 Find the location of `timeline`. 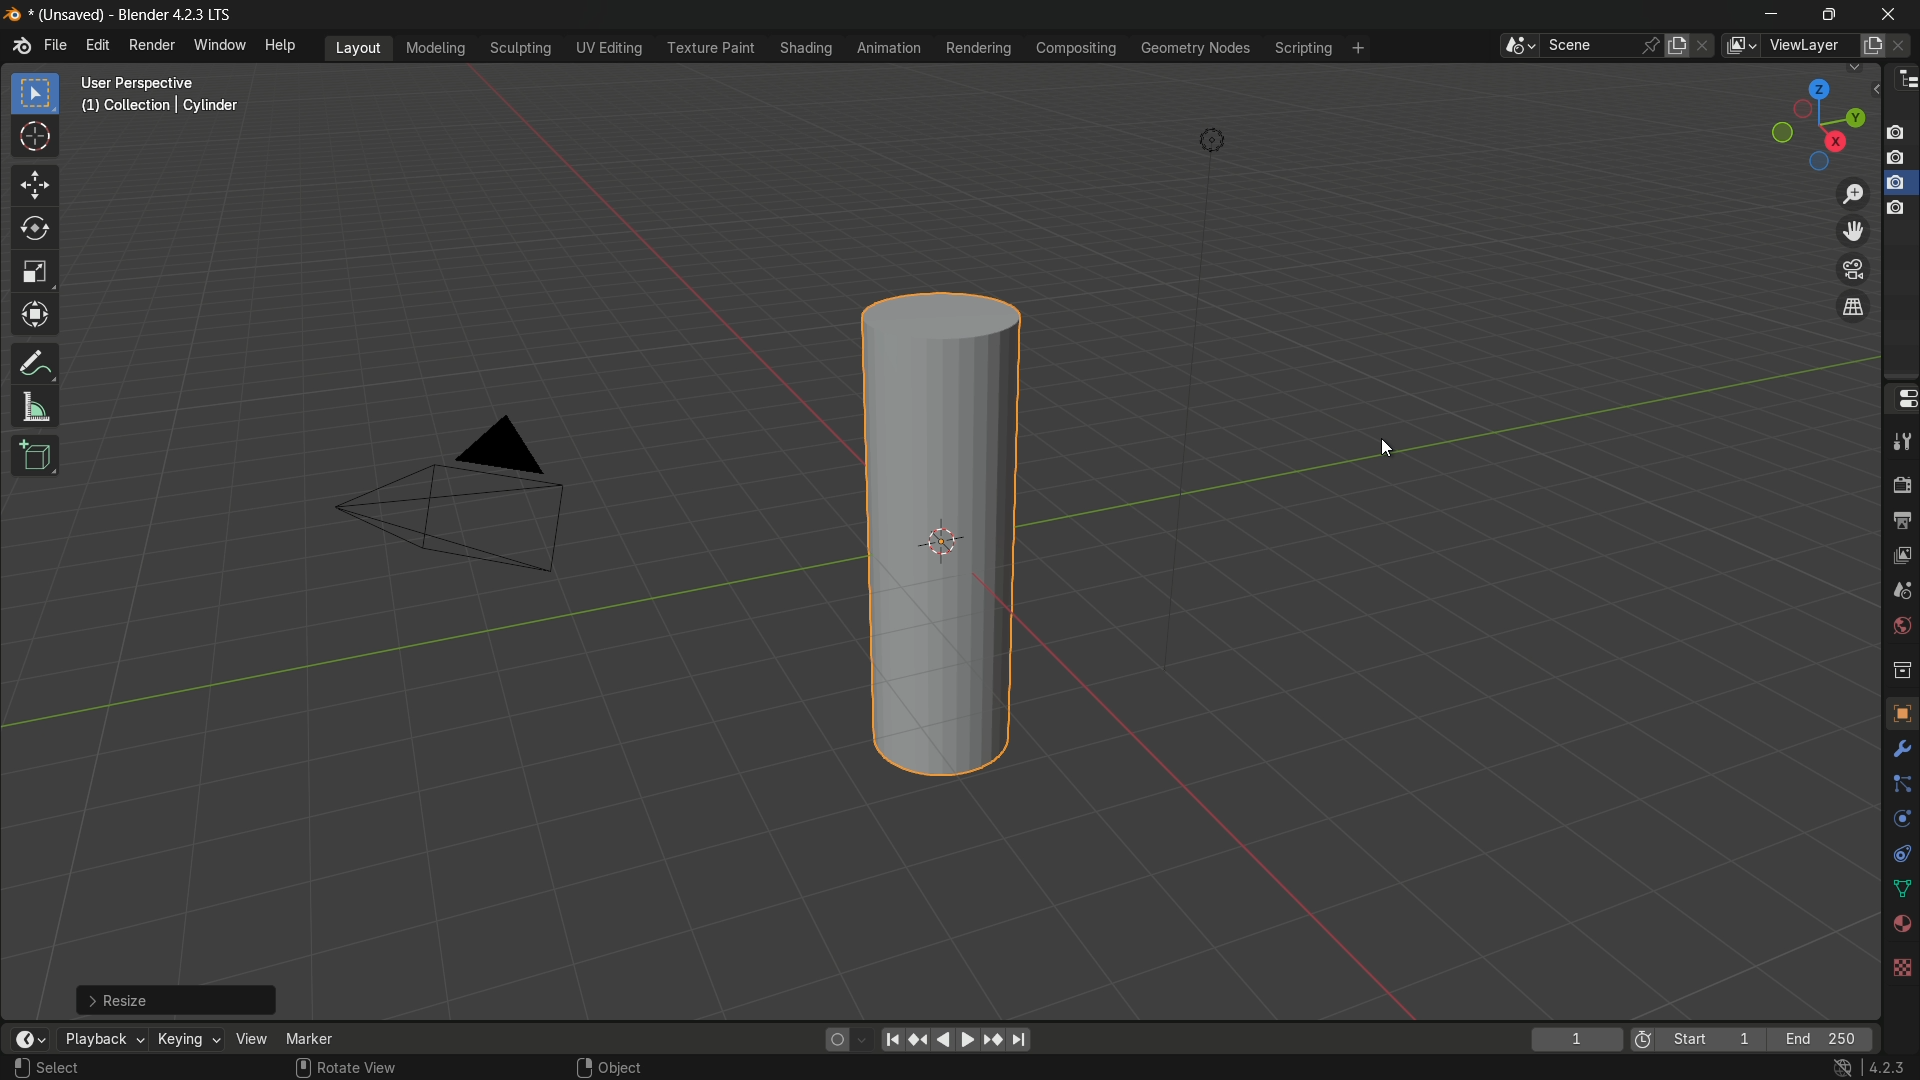

timeline is located at coordinates (27, 1039).